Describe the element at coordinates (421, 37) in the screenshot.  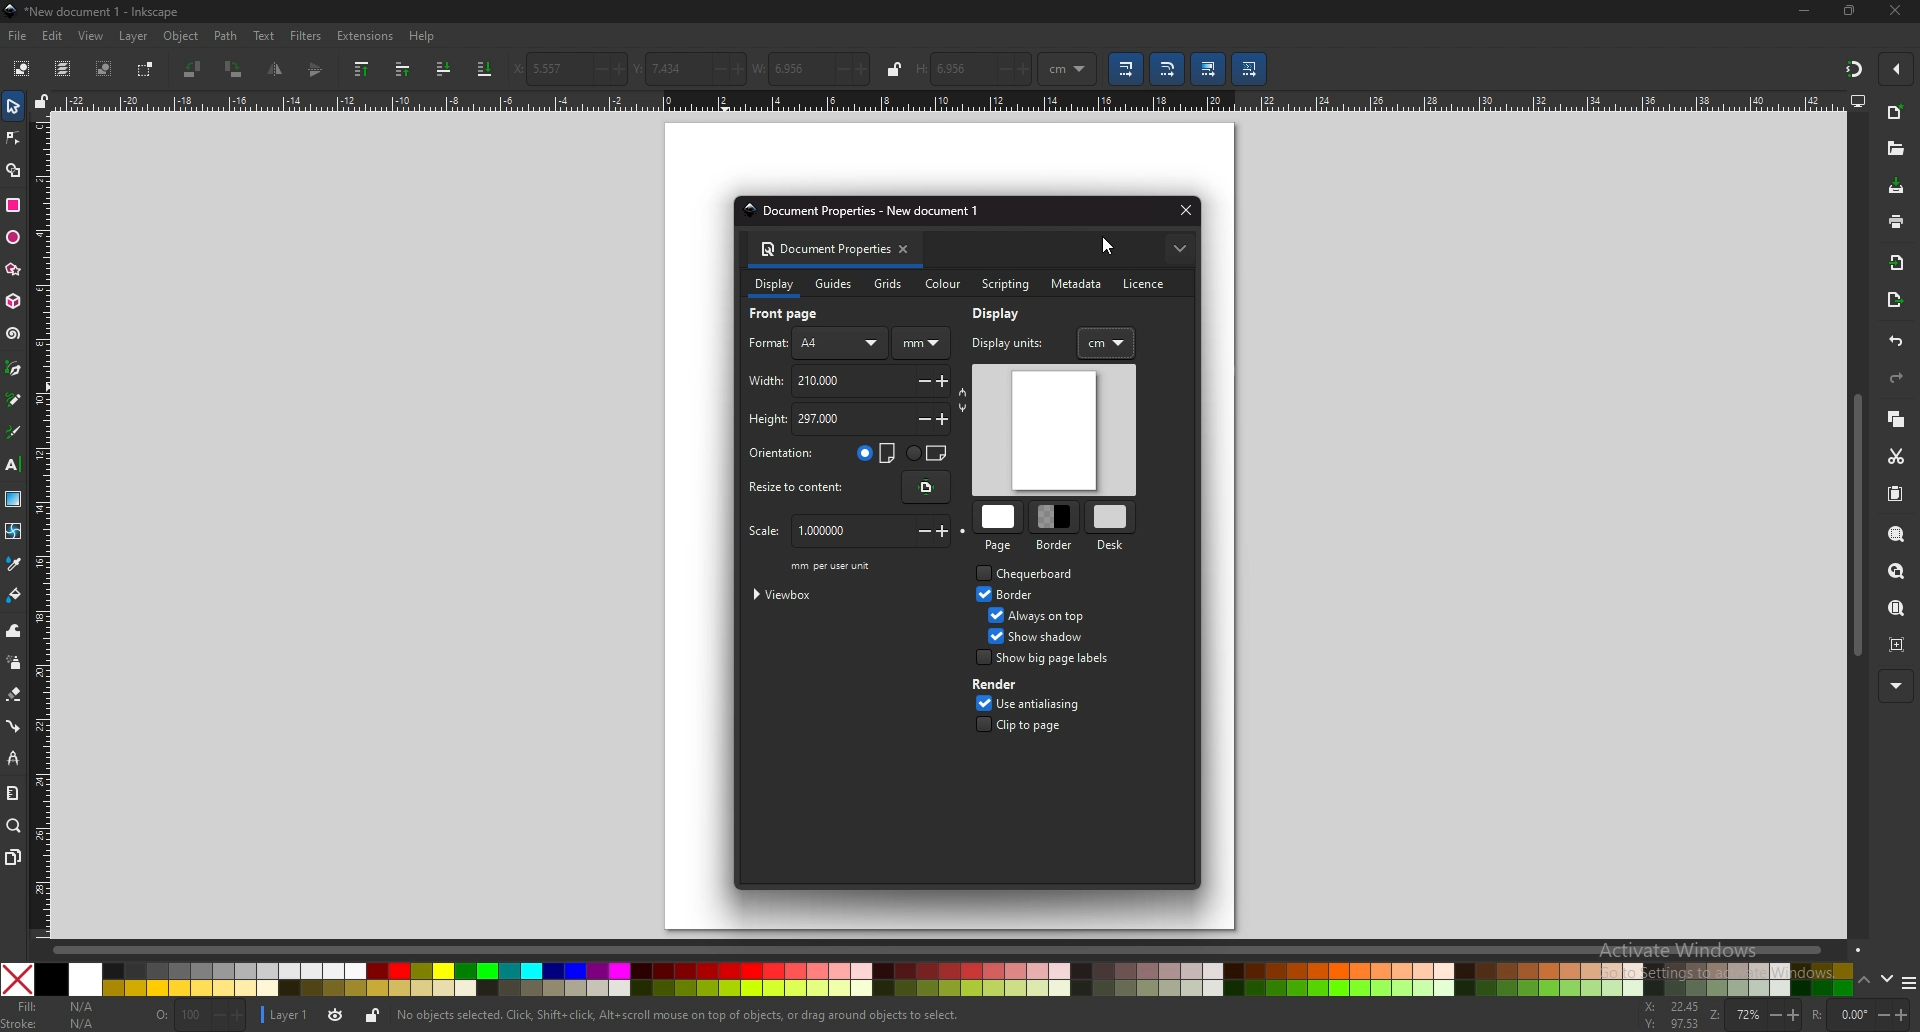
I see `help` at that location.